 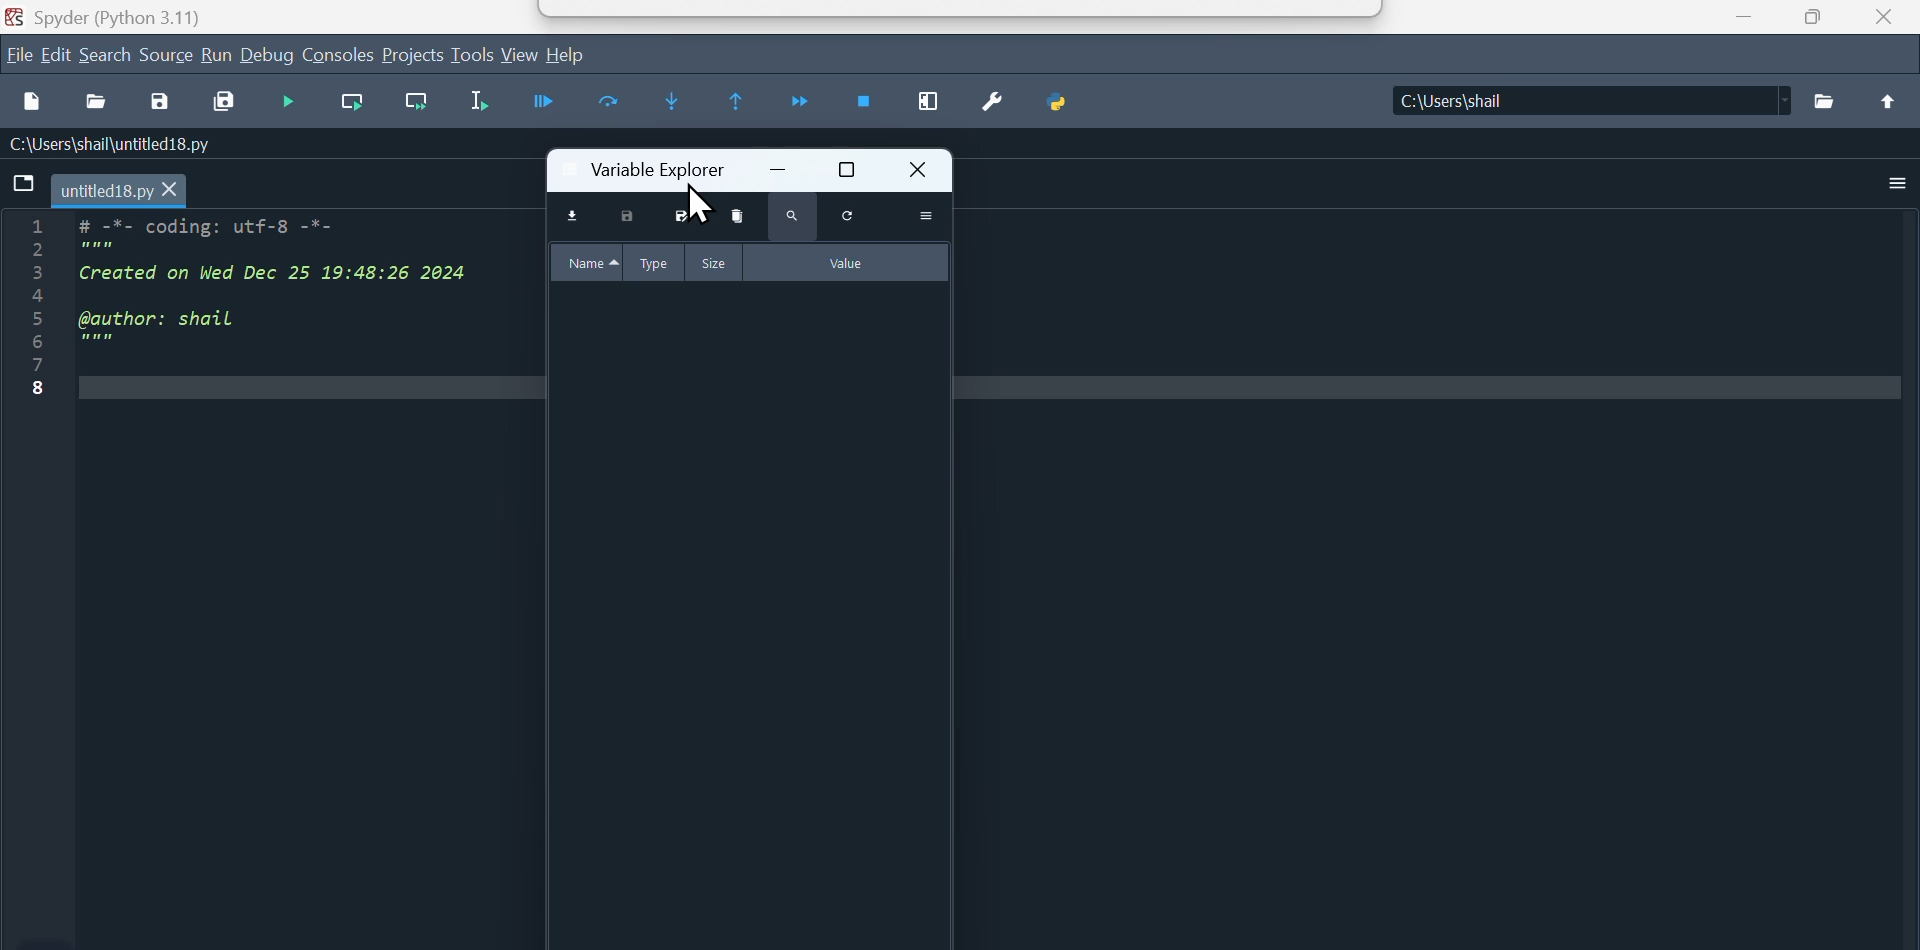 What do you see at coordinates (1894, 101) in the screenshot?
I see `icon` at bounding box center [1894, 101].